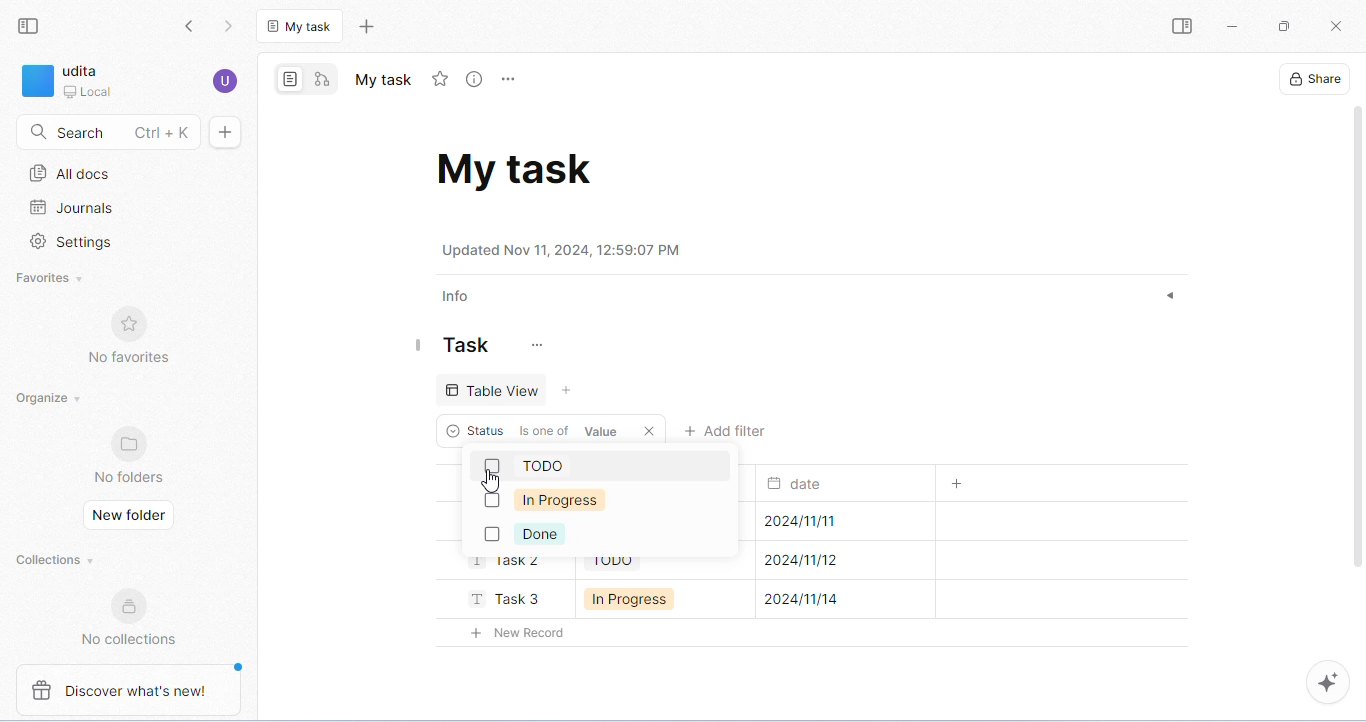 This screenshot has height=722, width=1366. What do you see at coordinates (126, 690) in the screenshot?
I see `discover what's new` at bounding box center [126, 690].